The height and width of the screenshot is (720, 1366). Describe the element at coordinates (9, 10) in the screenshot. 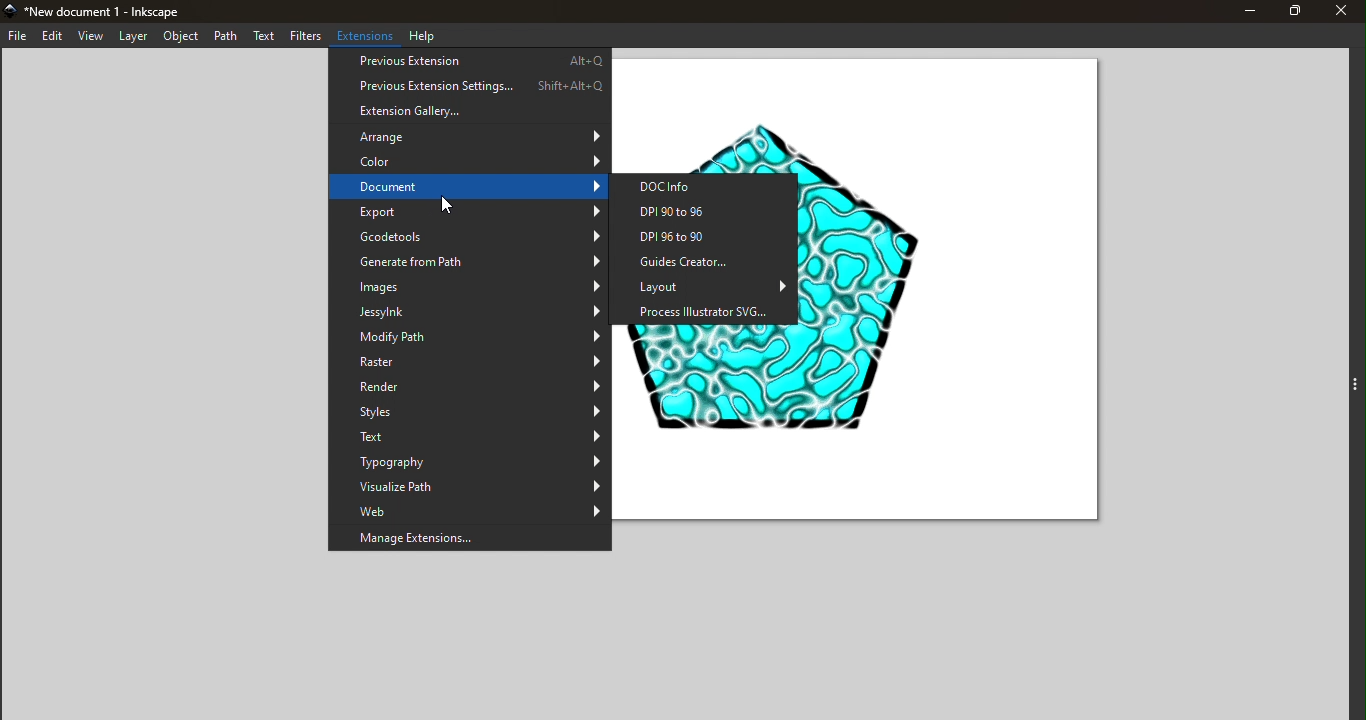

I see `app Icon` at that location.